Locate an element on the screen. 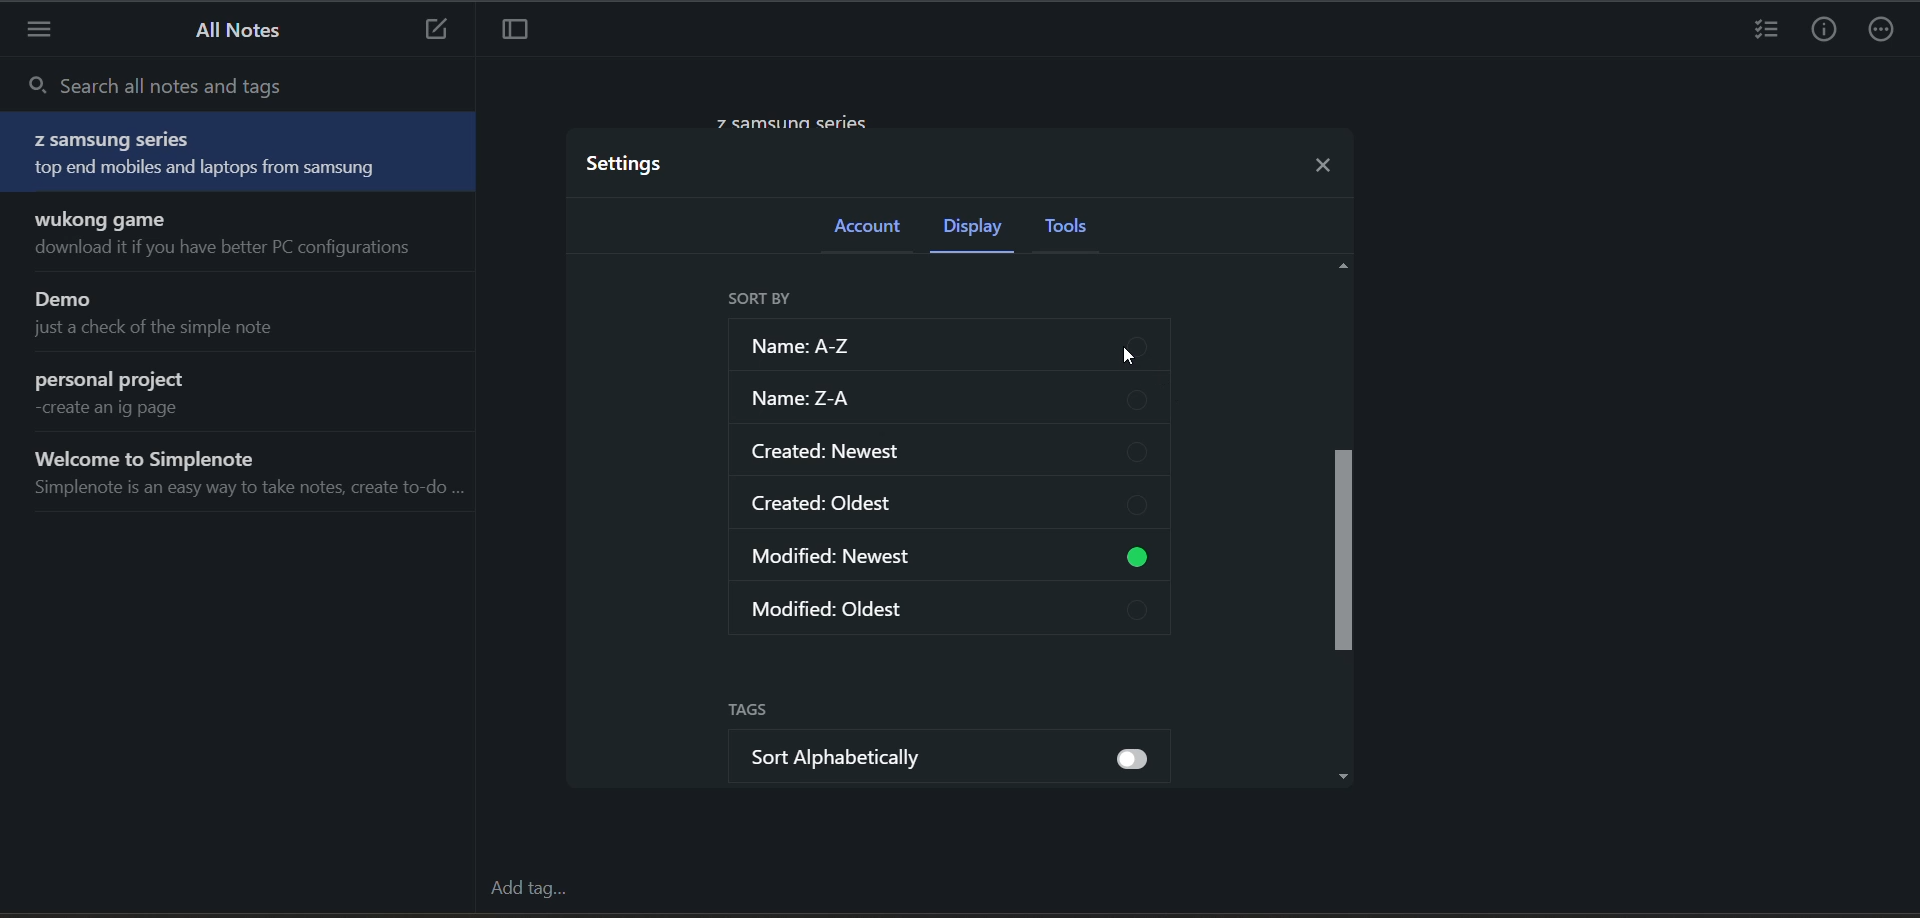 The width and height of the screenshot is (1920, 918). tags is located at coordinates (762, 712).